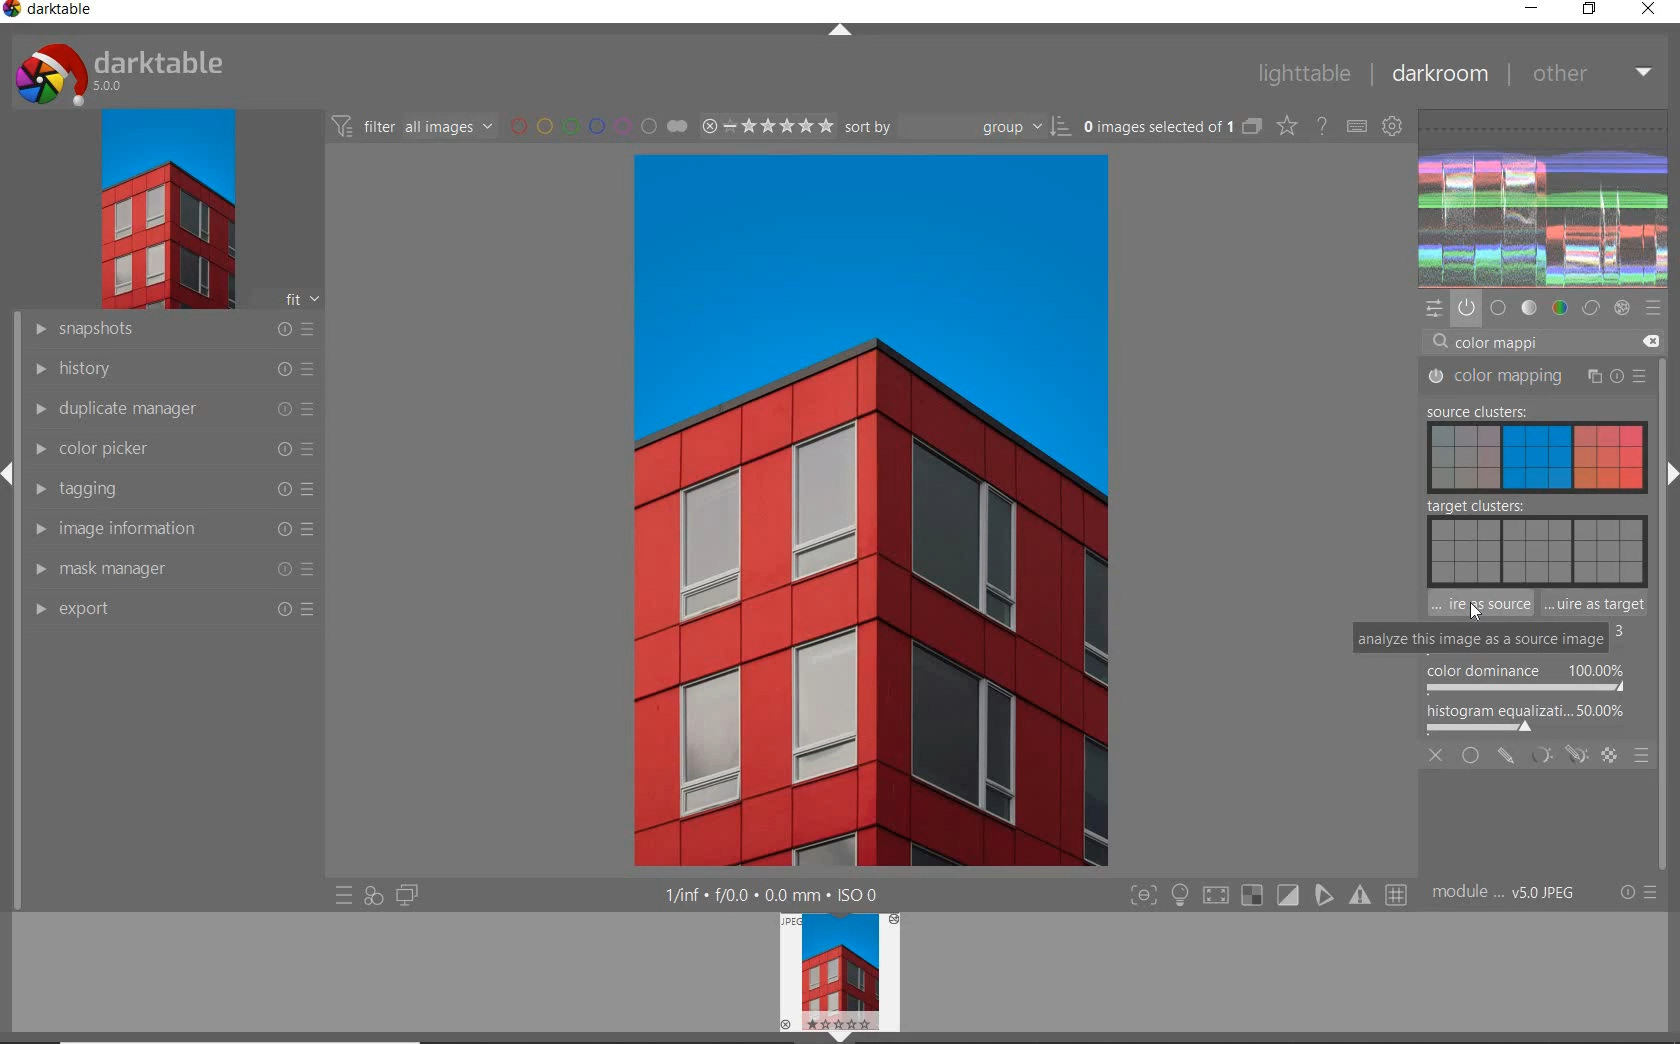 Image resolution: width=1680 pixels, height=1044 pixels. I want to click on wave form, so click(1544, 198).